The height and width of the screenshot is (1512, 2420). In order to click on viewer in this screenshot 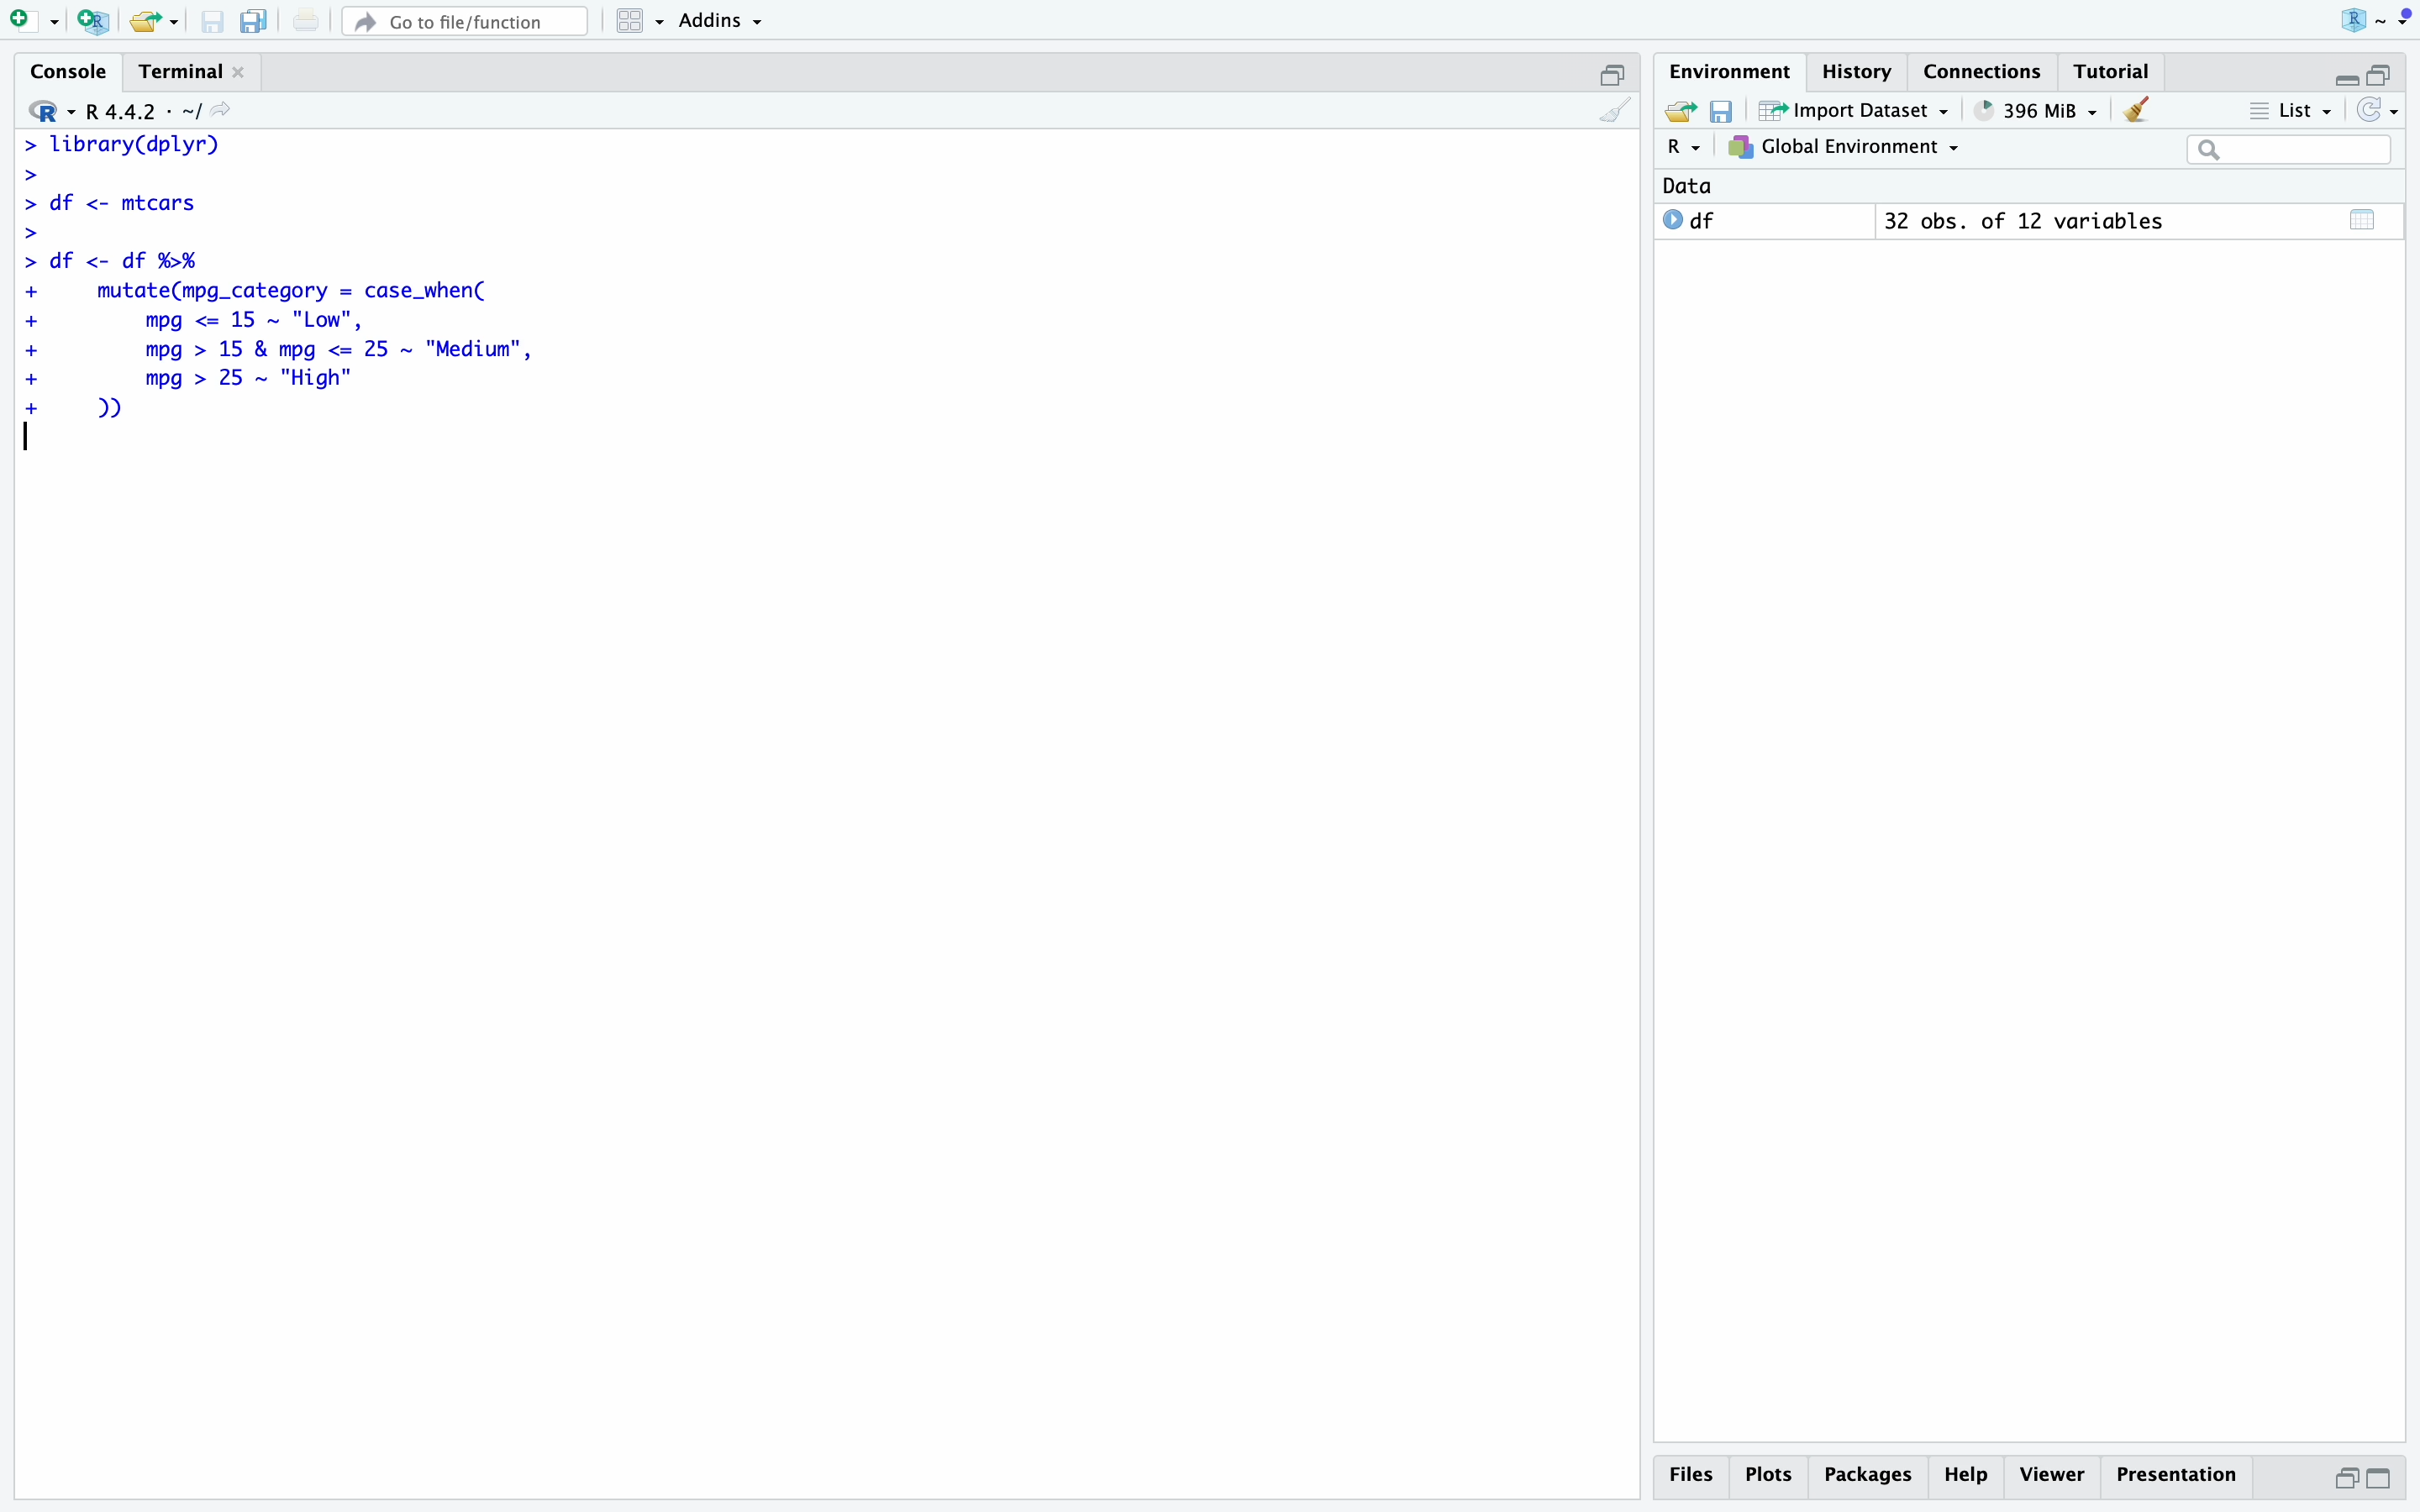, I will do `click(2054, 1474)`.